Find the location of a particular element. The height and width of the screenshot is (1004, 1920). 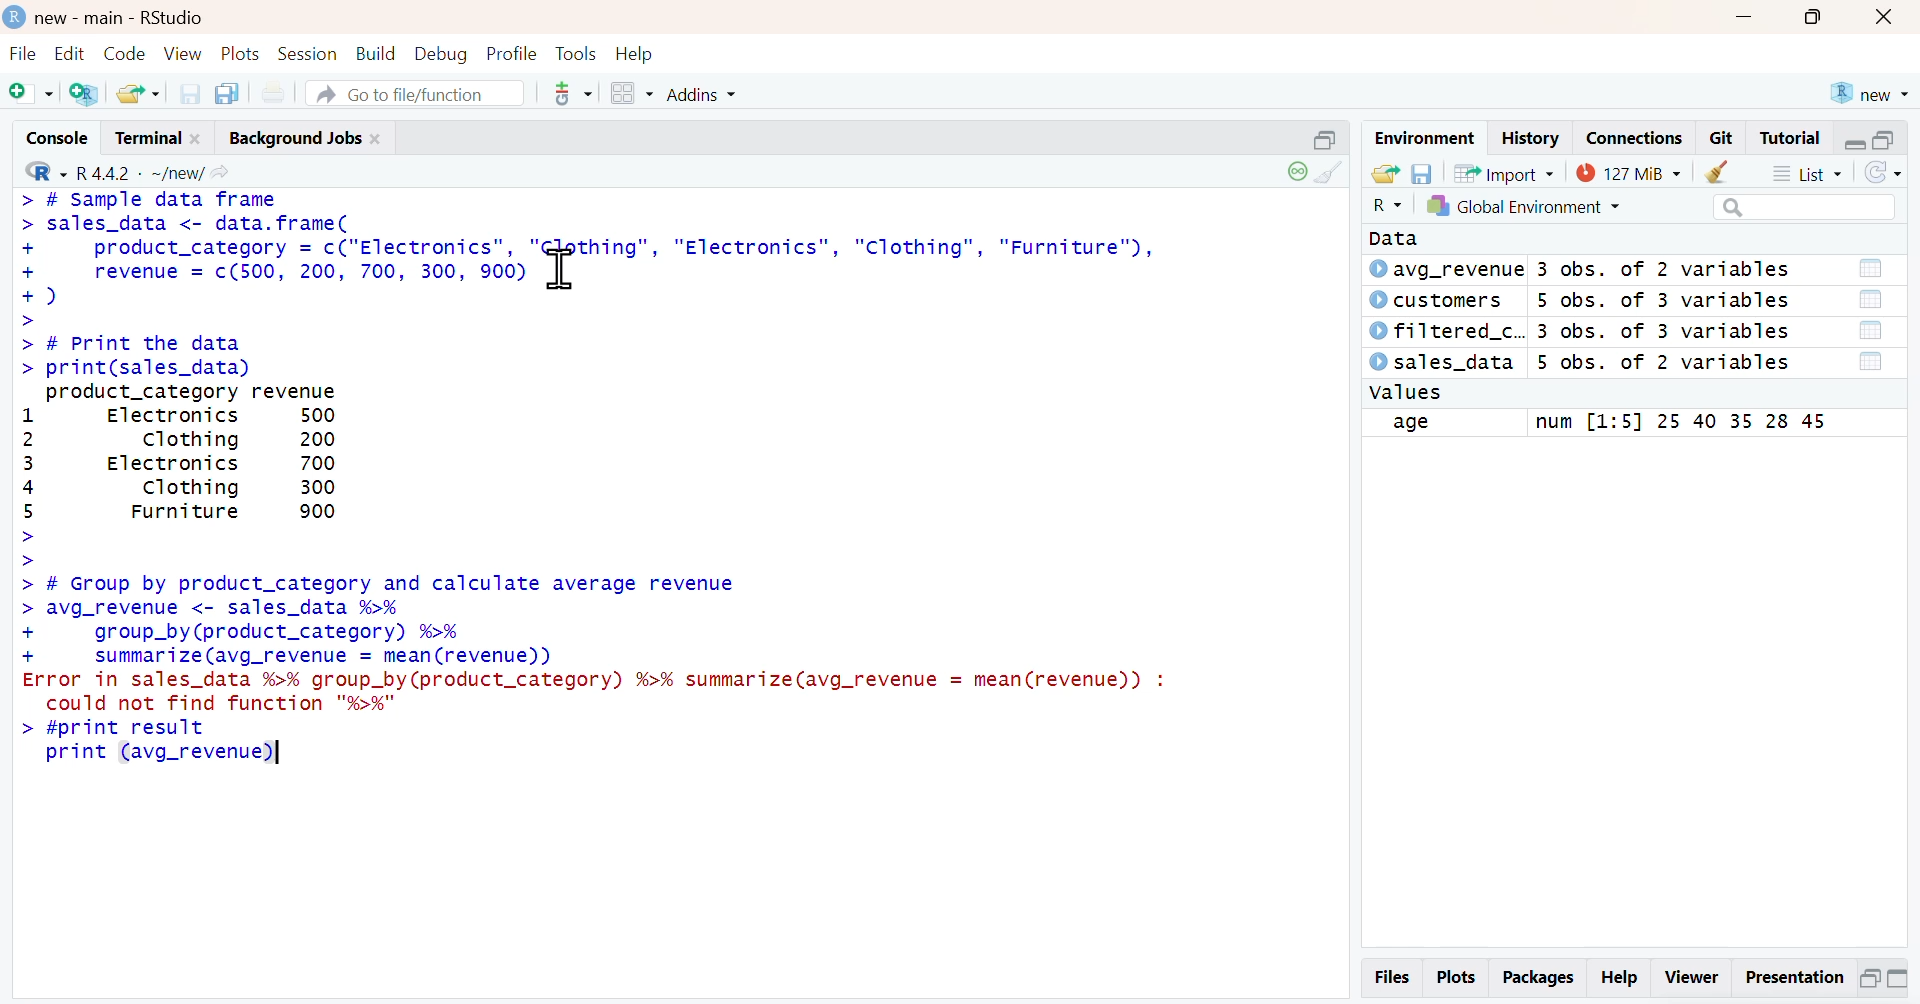

Help is located at coordinates (1618, 980).